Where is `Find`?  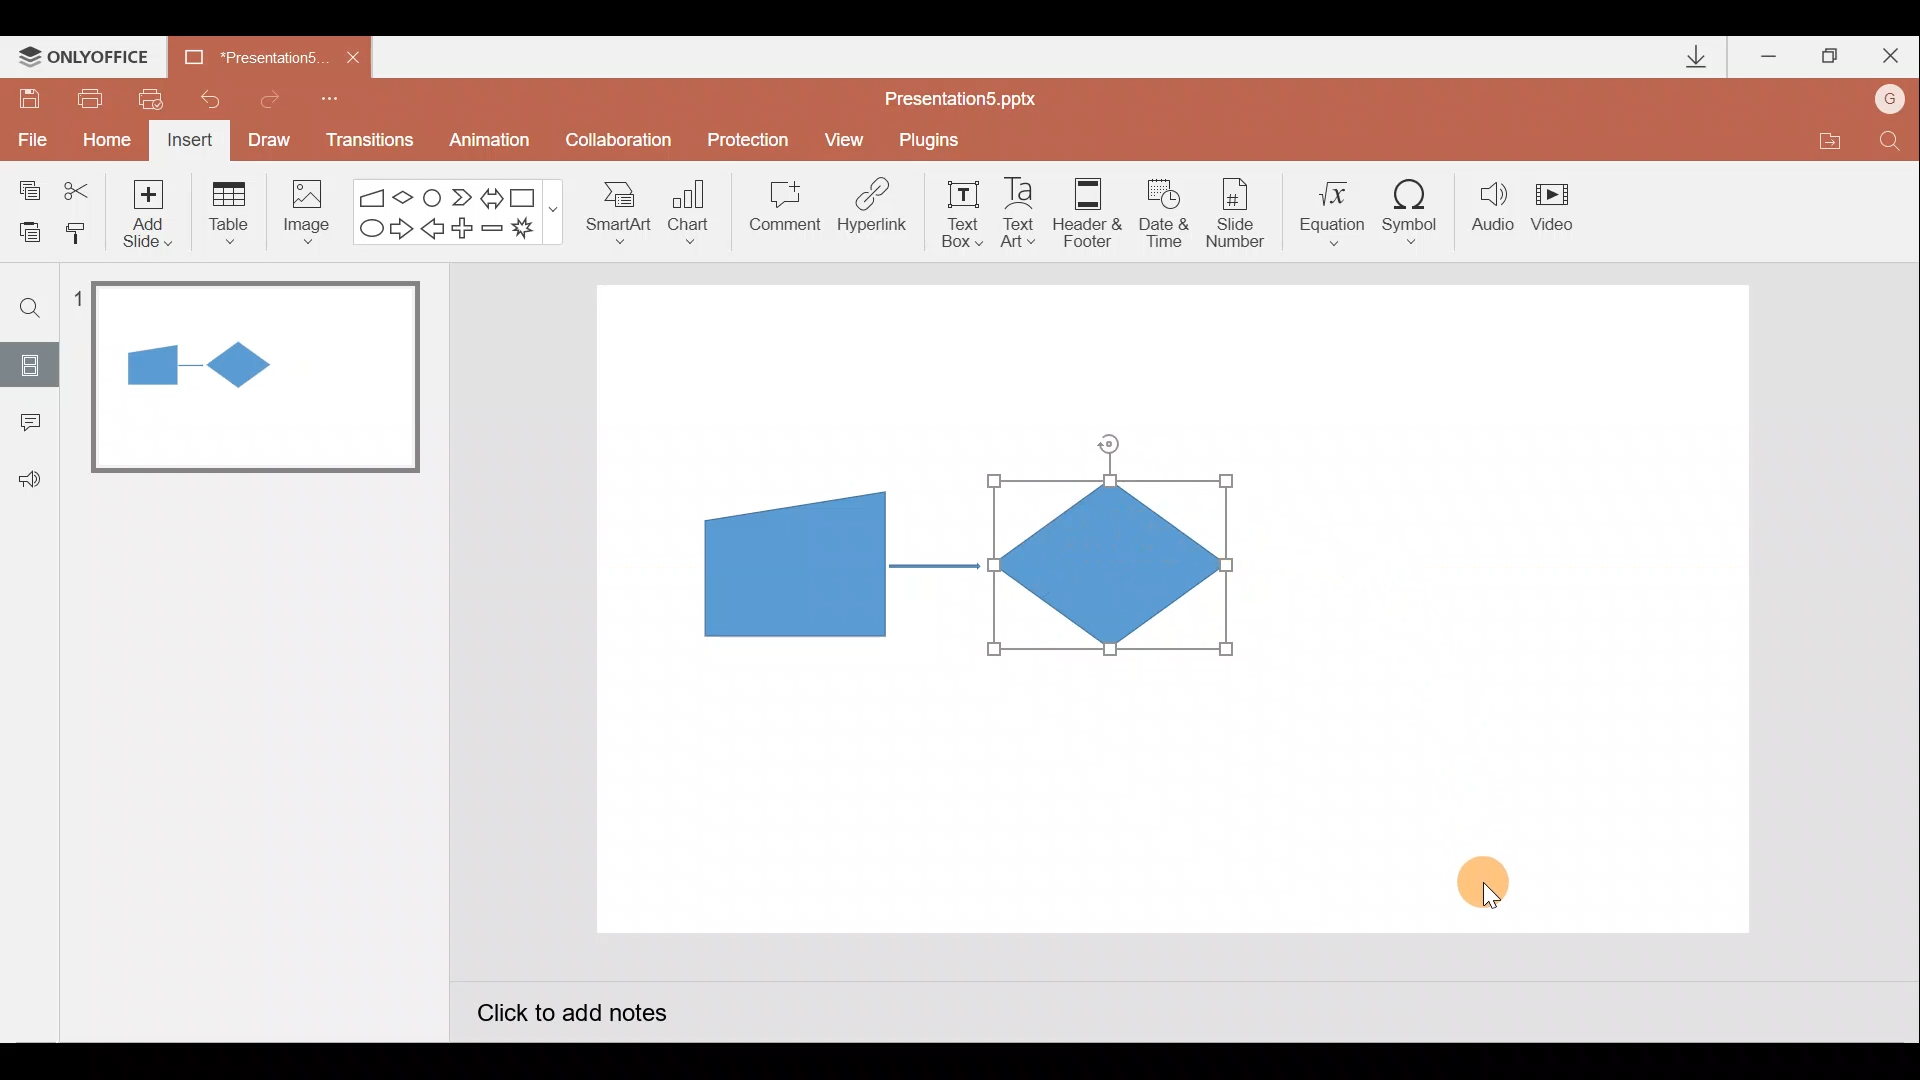
Find is located at coordinates (31, 307).